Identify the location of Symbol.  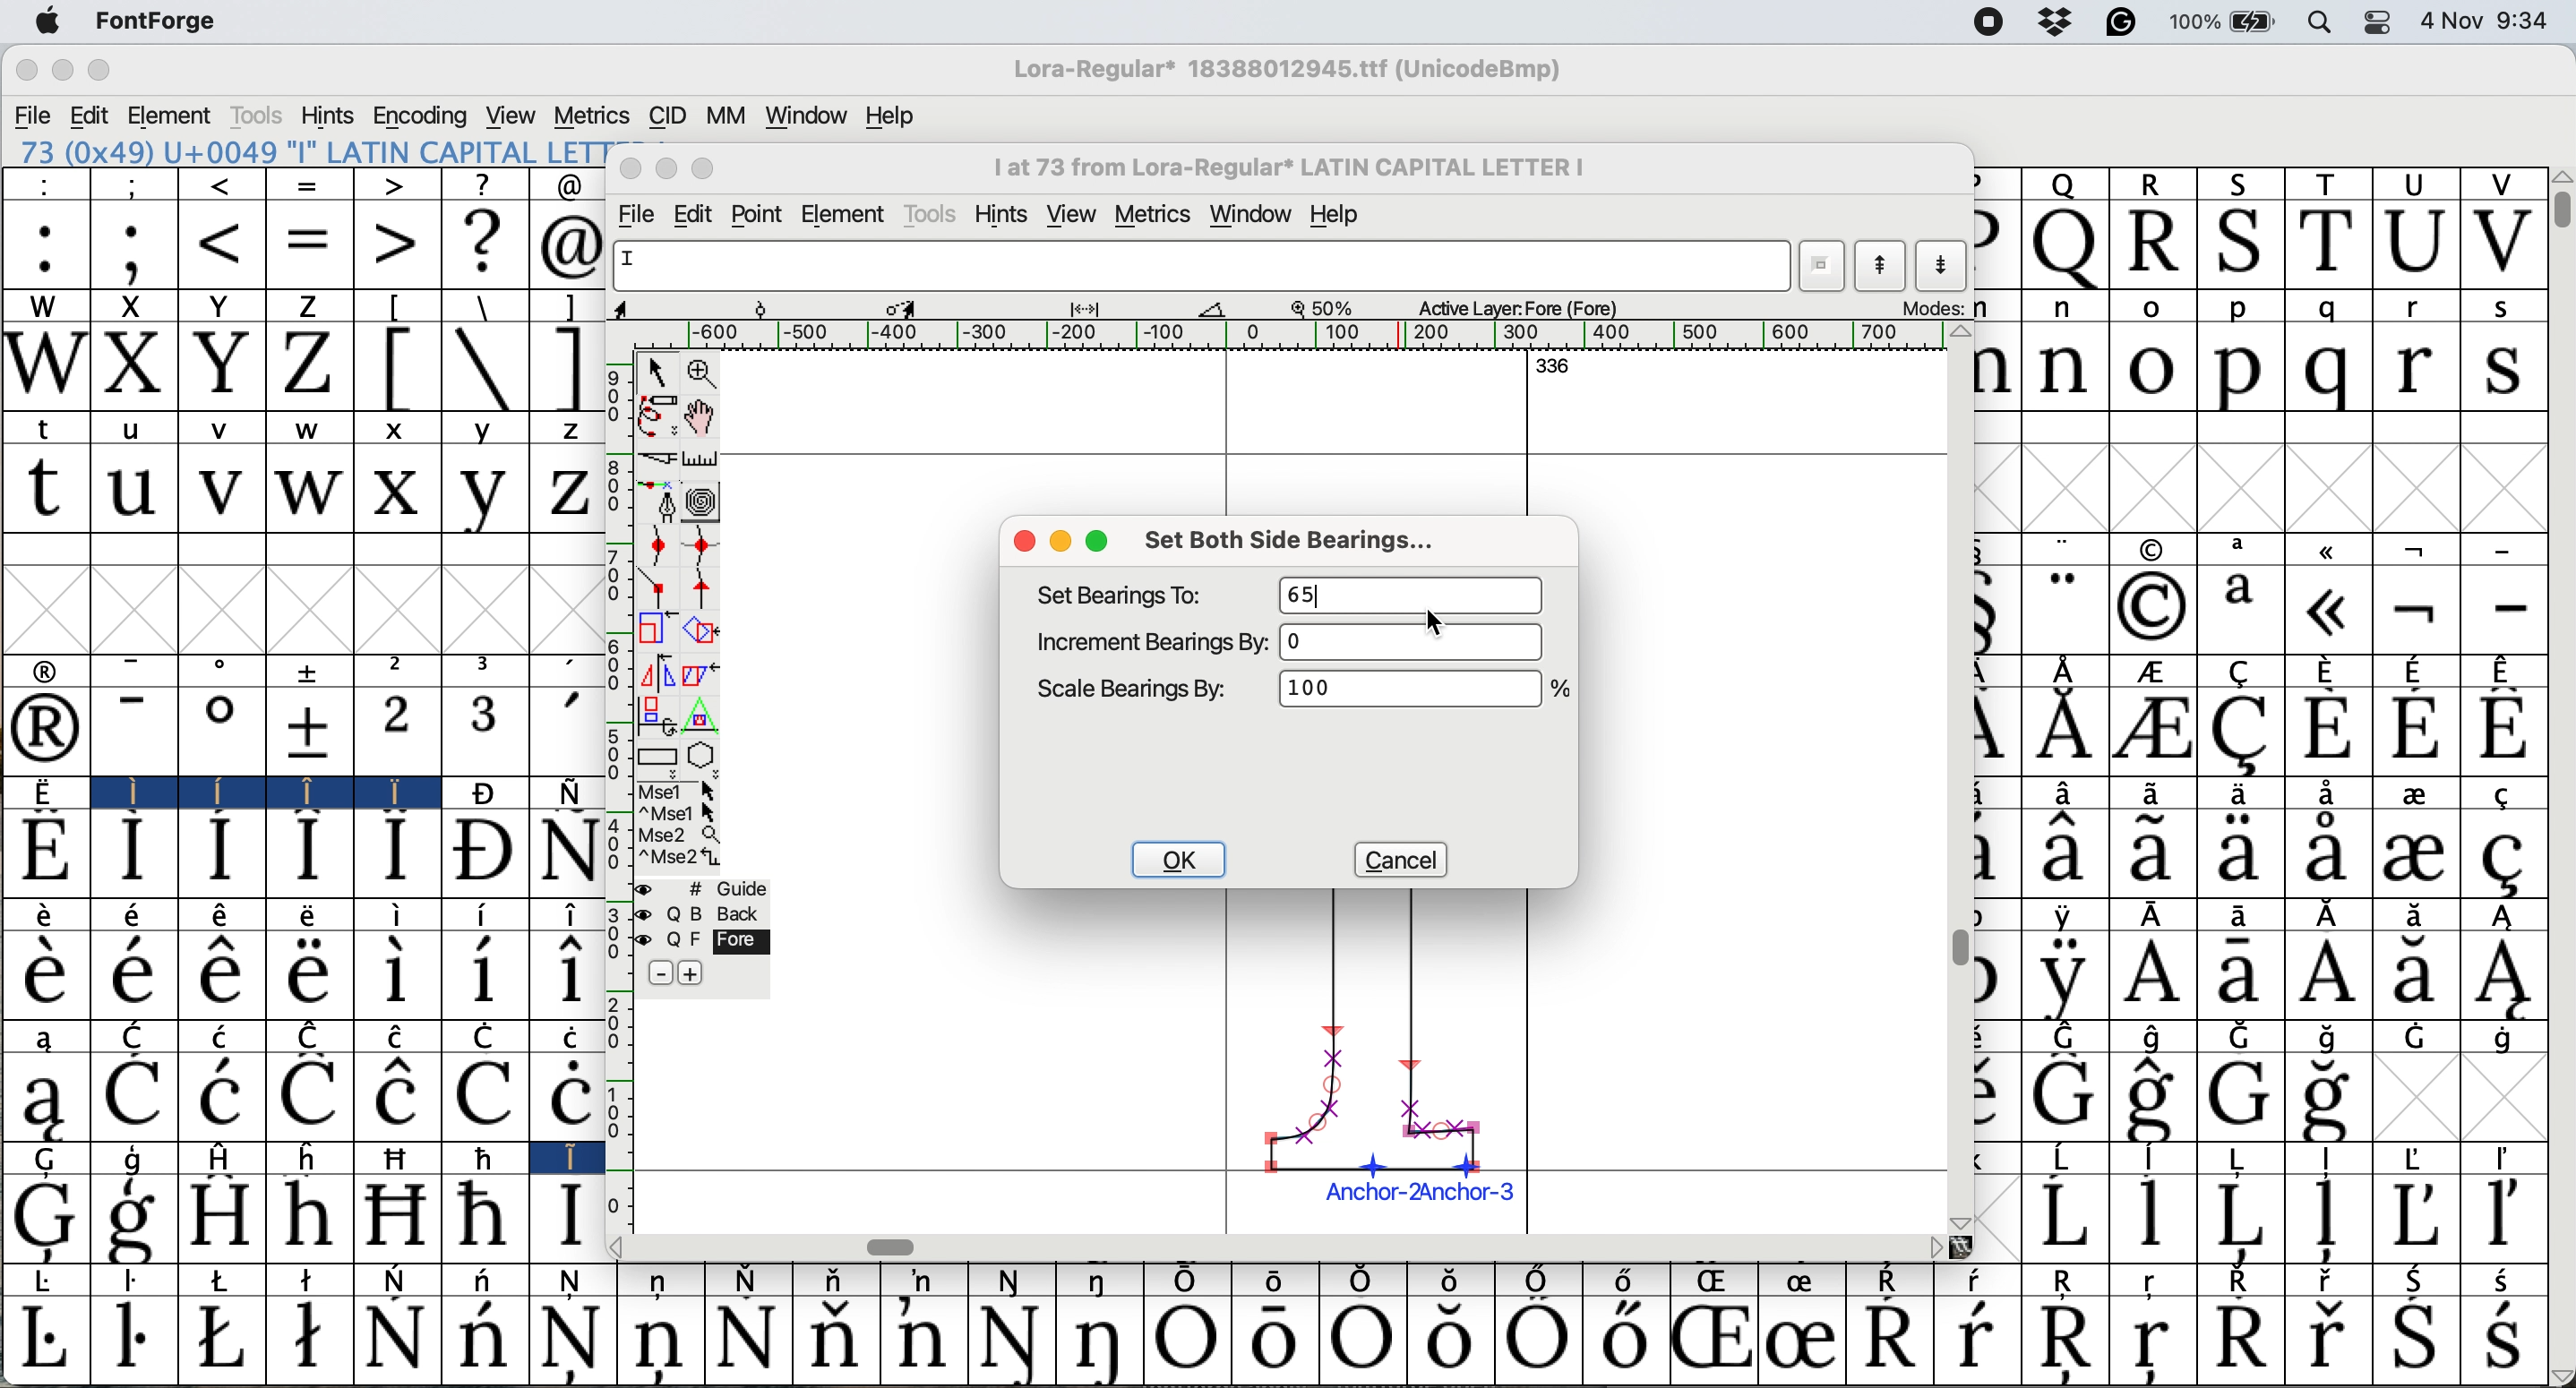
(1540, 1278).